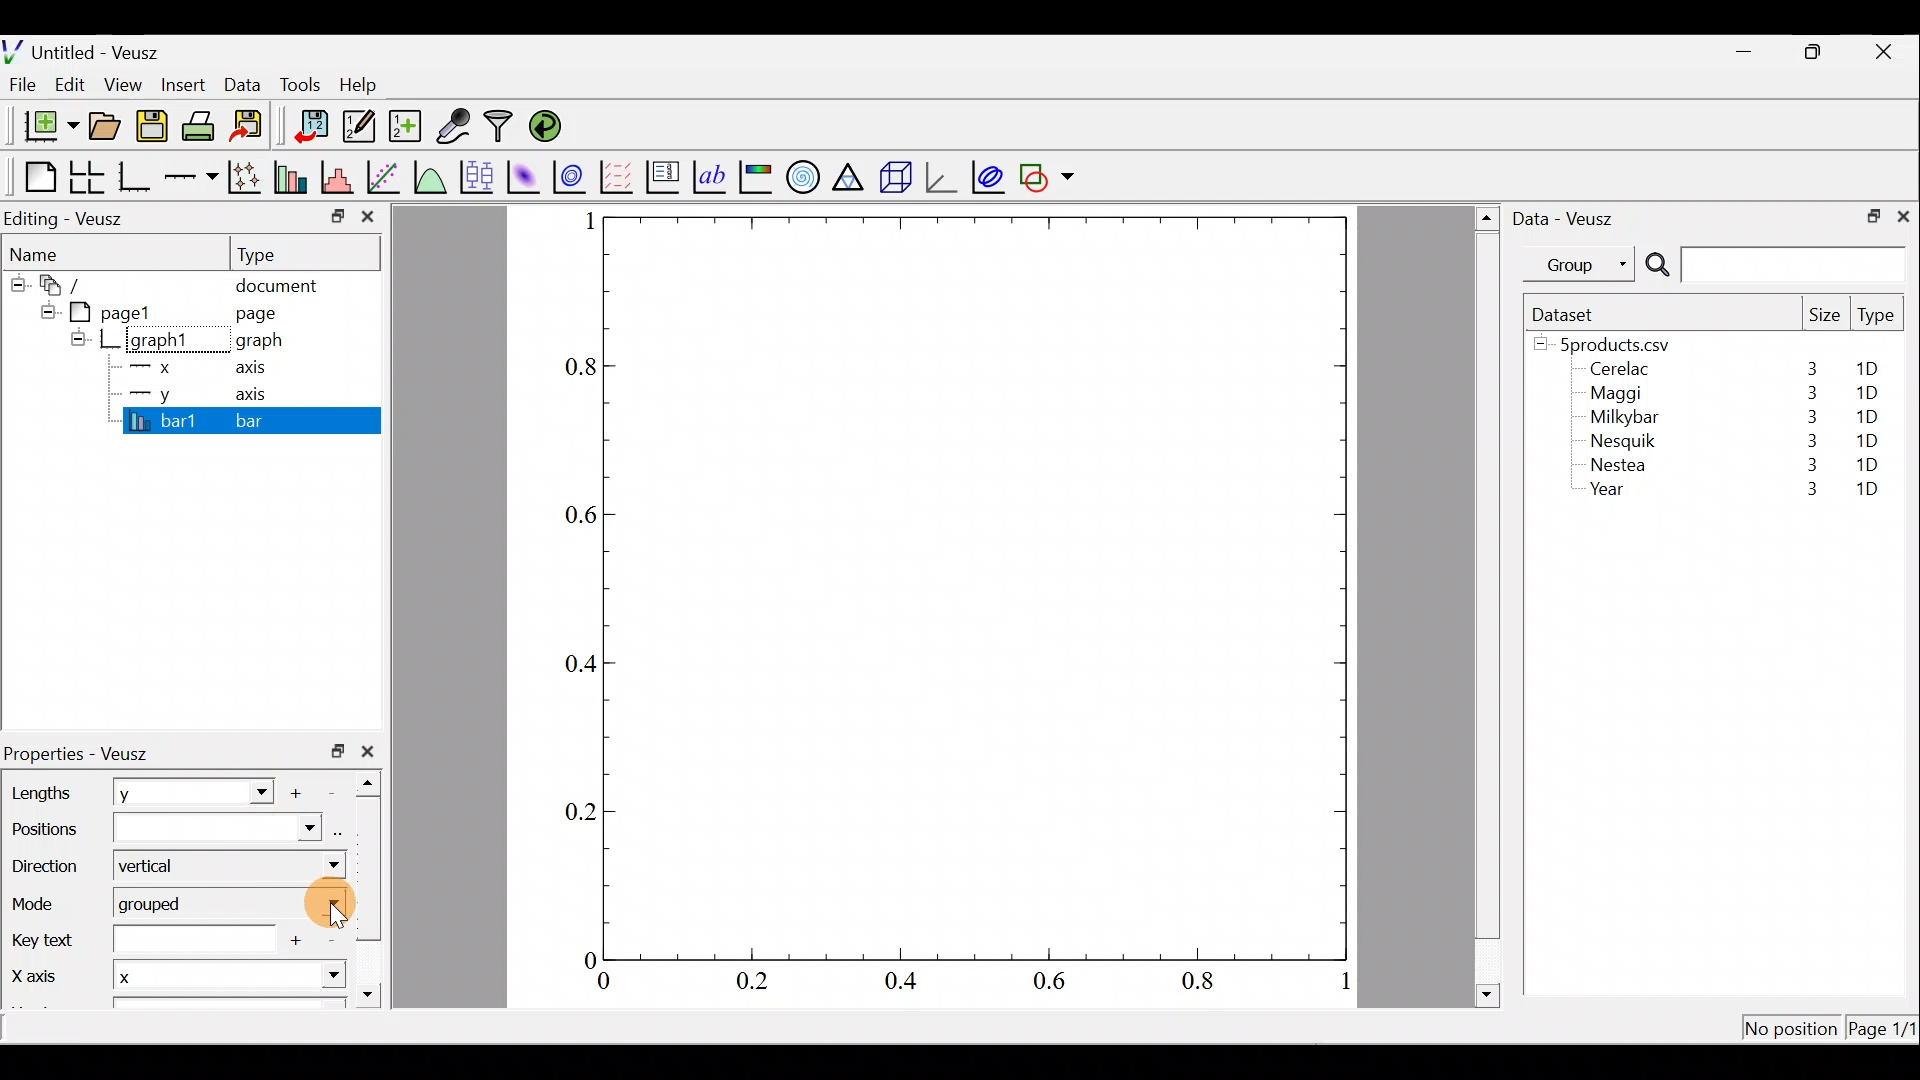  What do you see at coordinates (313, 866) in the screenshot?
I see `direction dropdown` at bounding box center [313, 866].